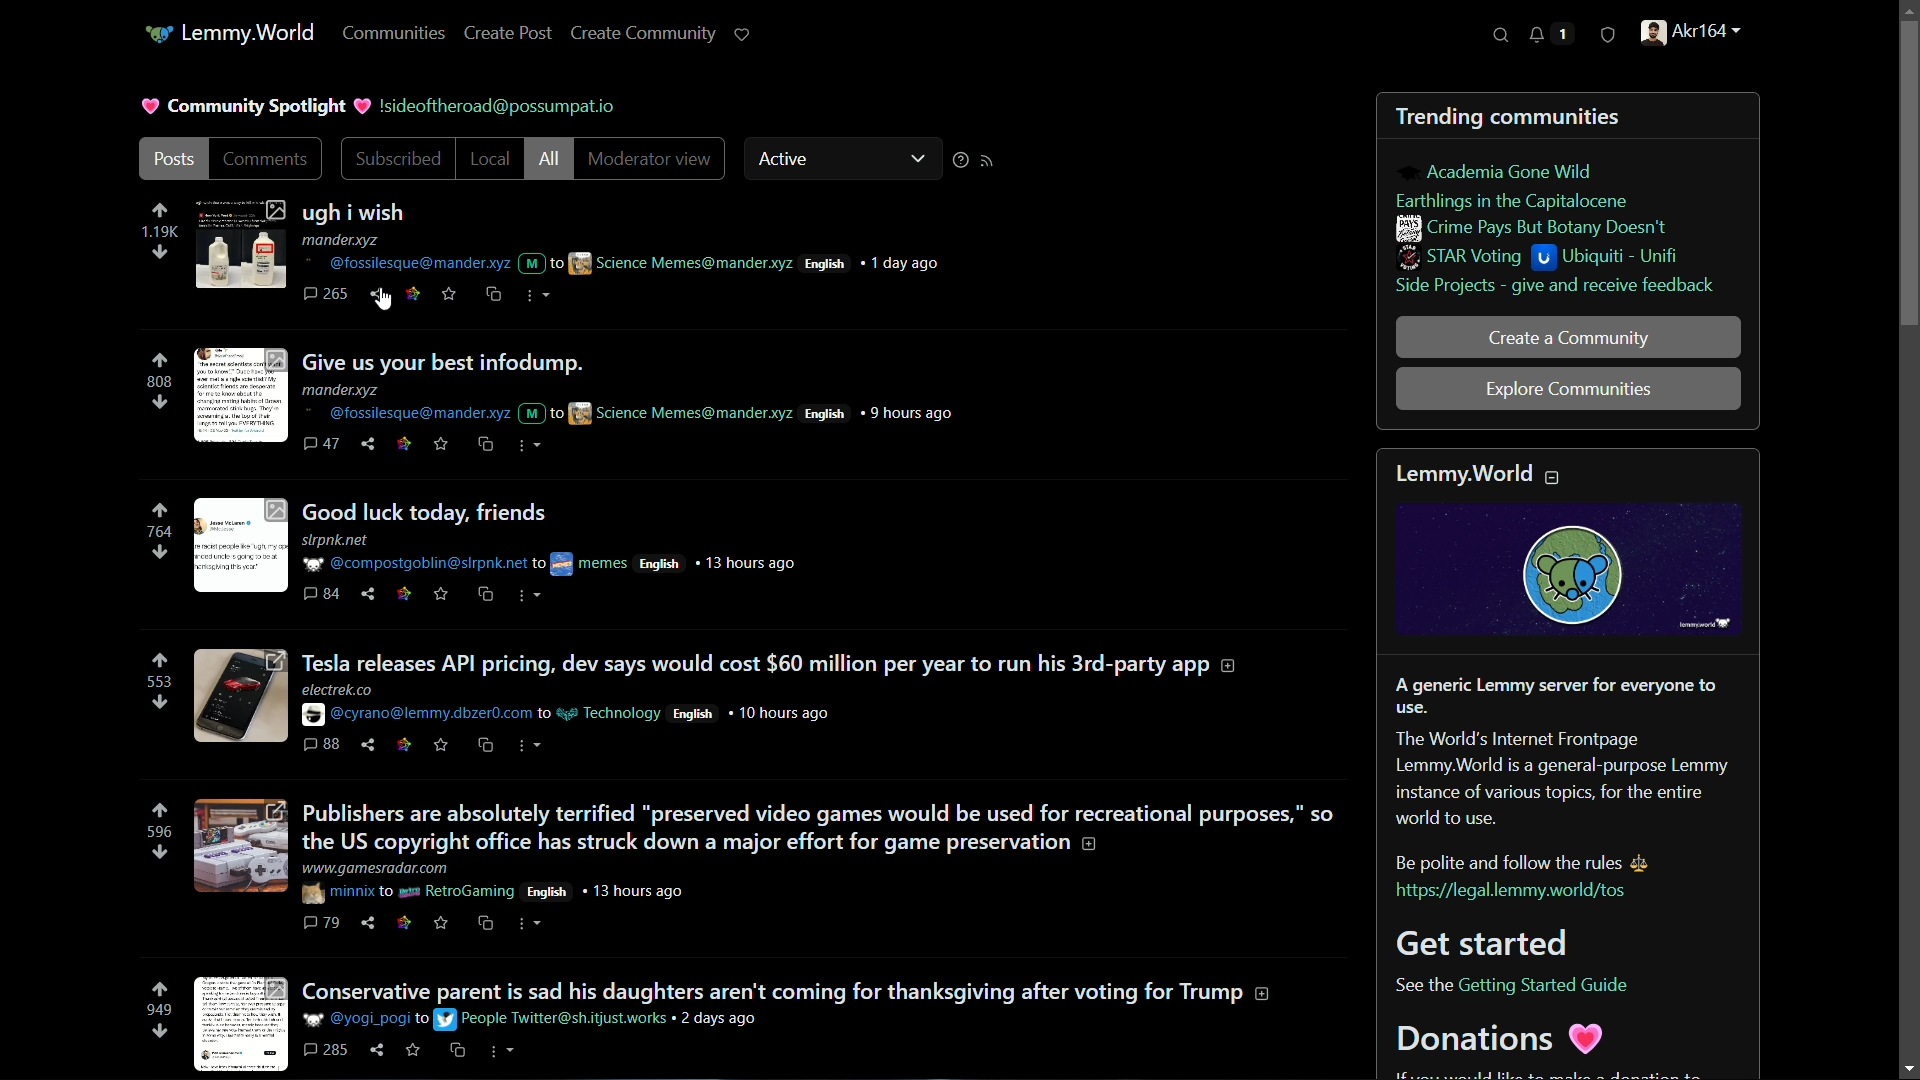  I want to click on comments, so click(266, 160).